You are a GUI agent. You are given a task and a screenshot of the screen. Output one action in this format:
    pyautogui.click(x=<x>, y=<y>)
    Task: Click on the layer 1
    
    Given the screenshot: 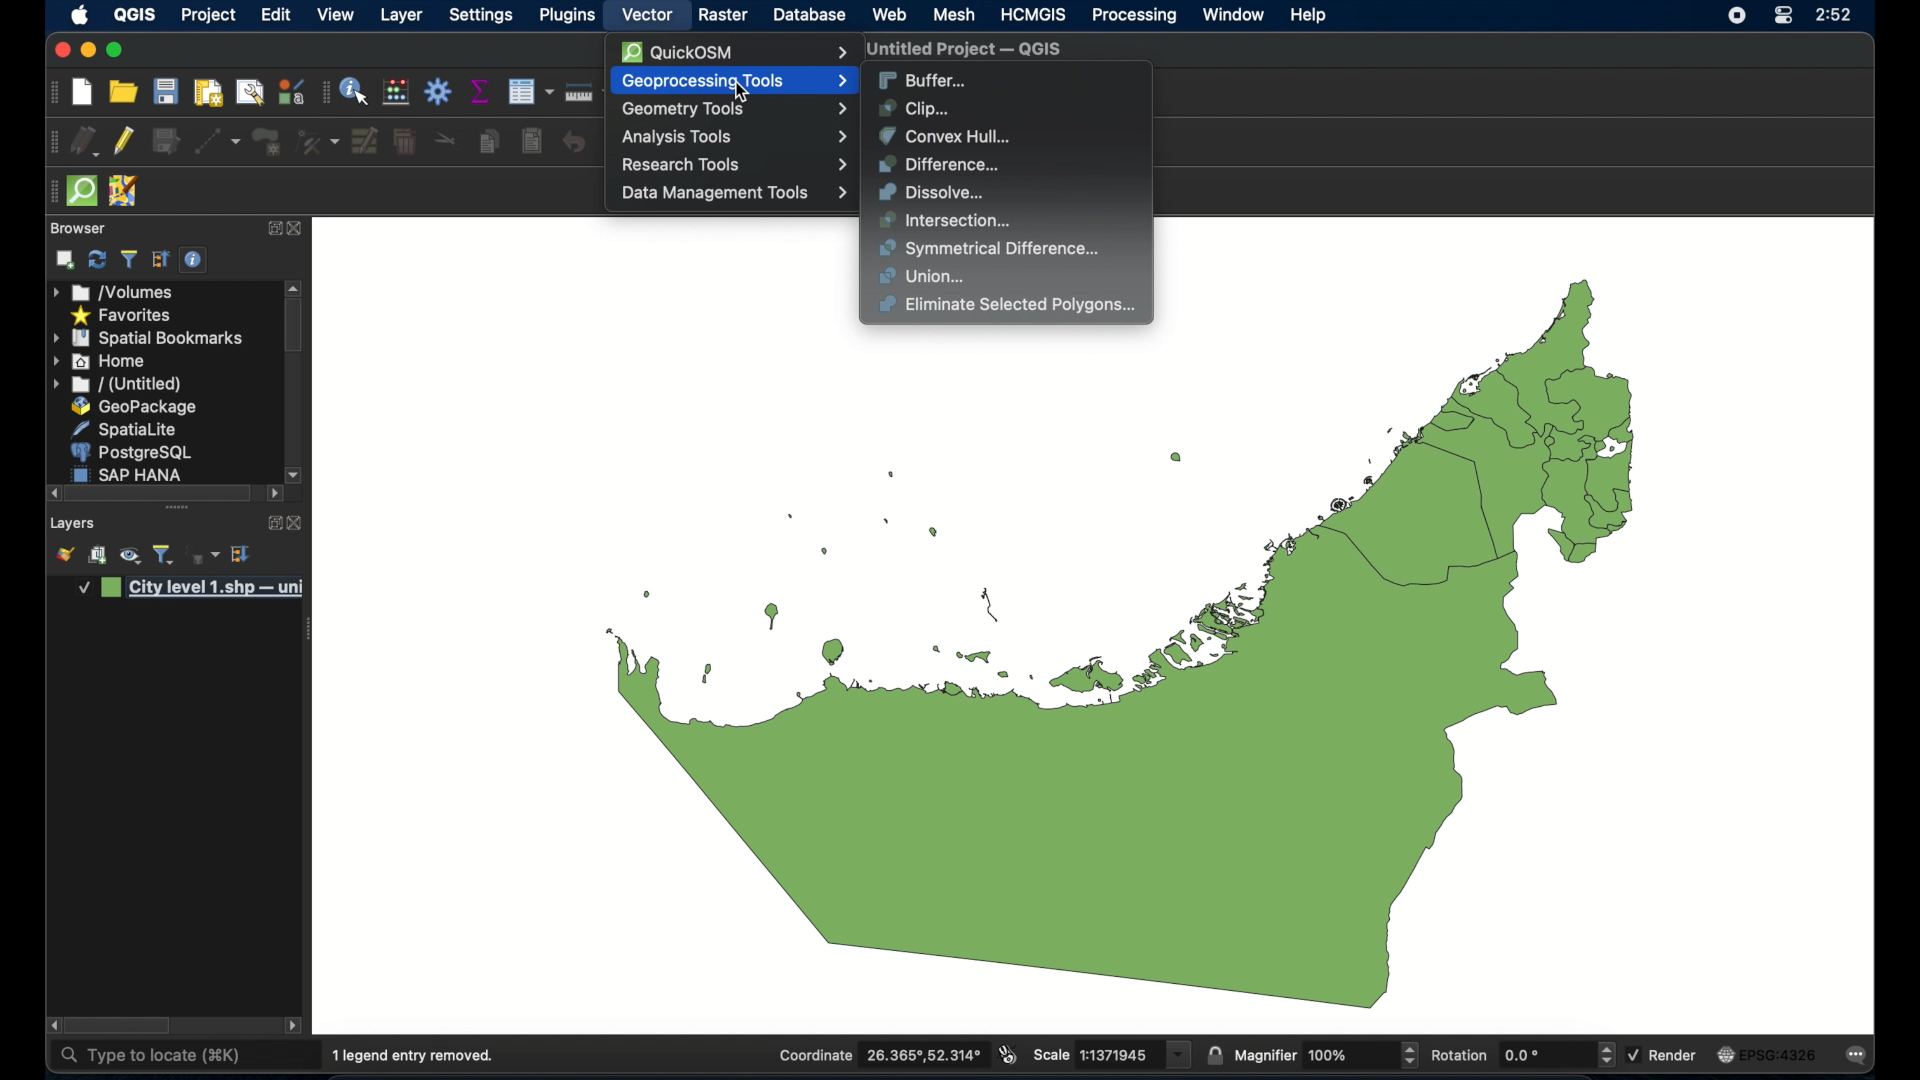 What is the action you would take?
    pyautogui.click(x=193, y=589)
    